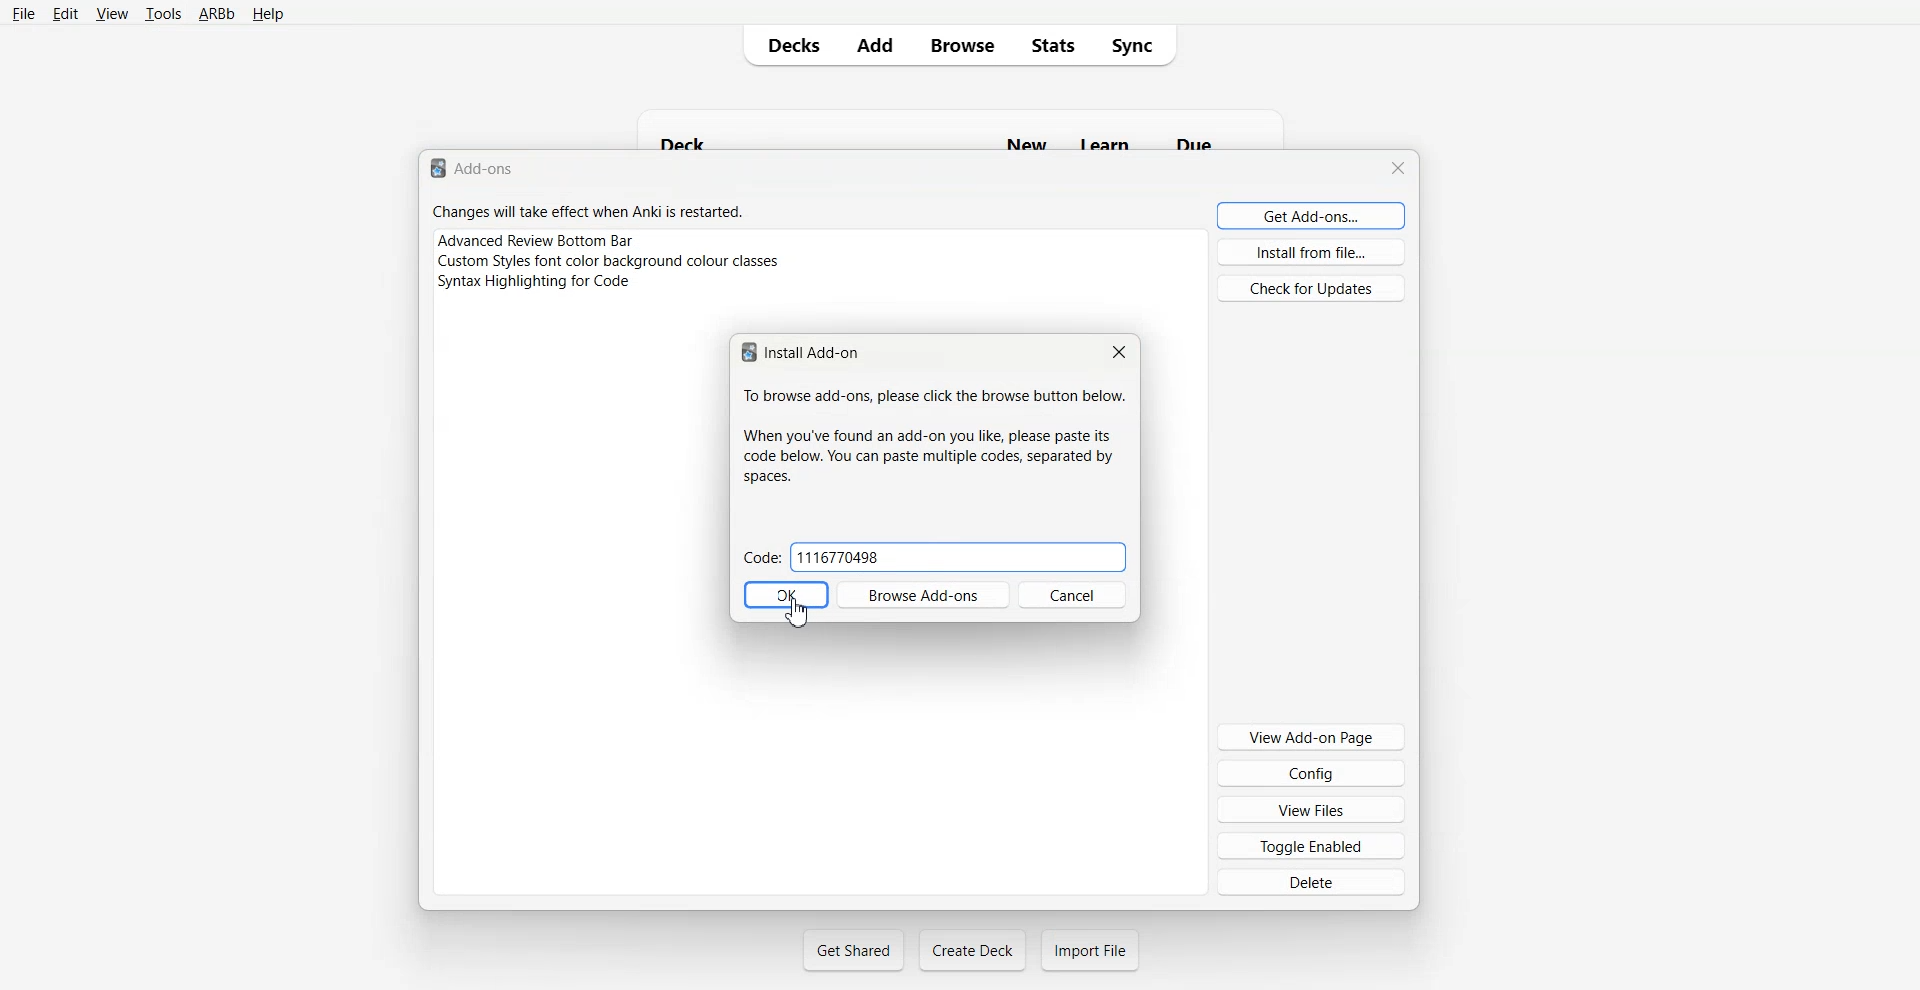 This screenshot has width=1920, height=990. I want to click on View Files, so click(1311, 808).